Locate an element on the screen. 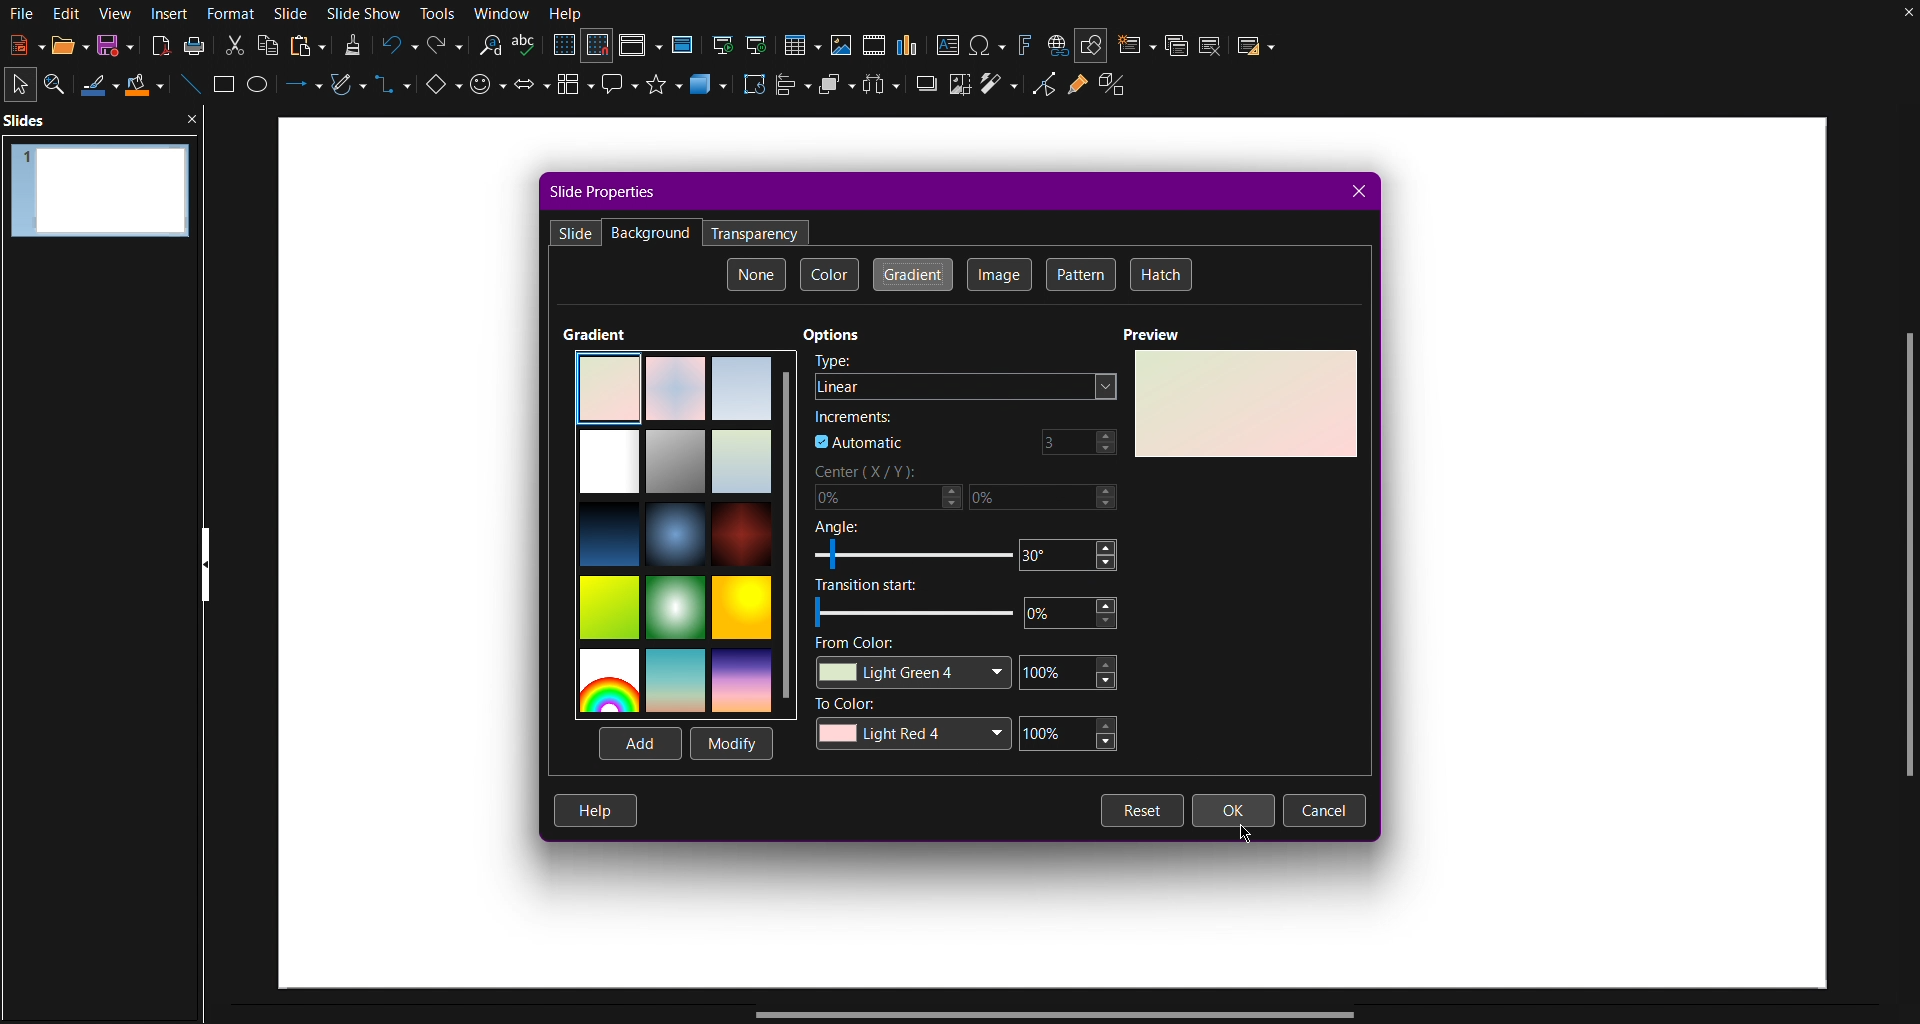 The image size is (1920, 1024). Insert hyperlink is located at coordinates (1057, 44).